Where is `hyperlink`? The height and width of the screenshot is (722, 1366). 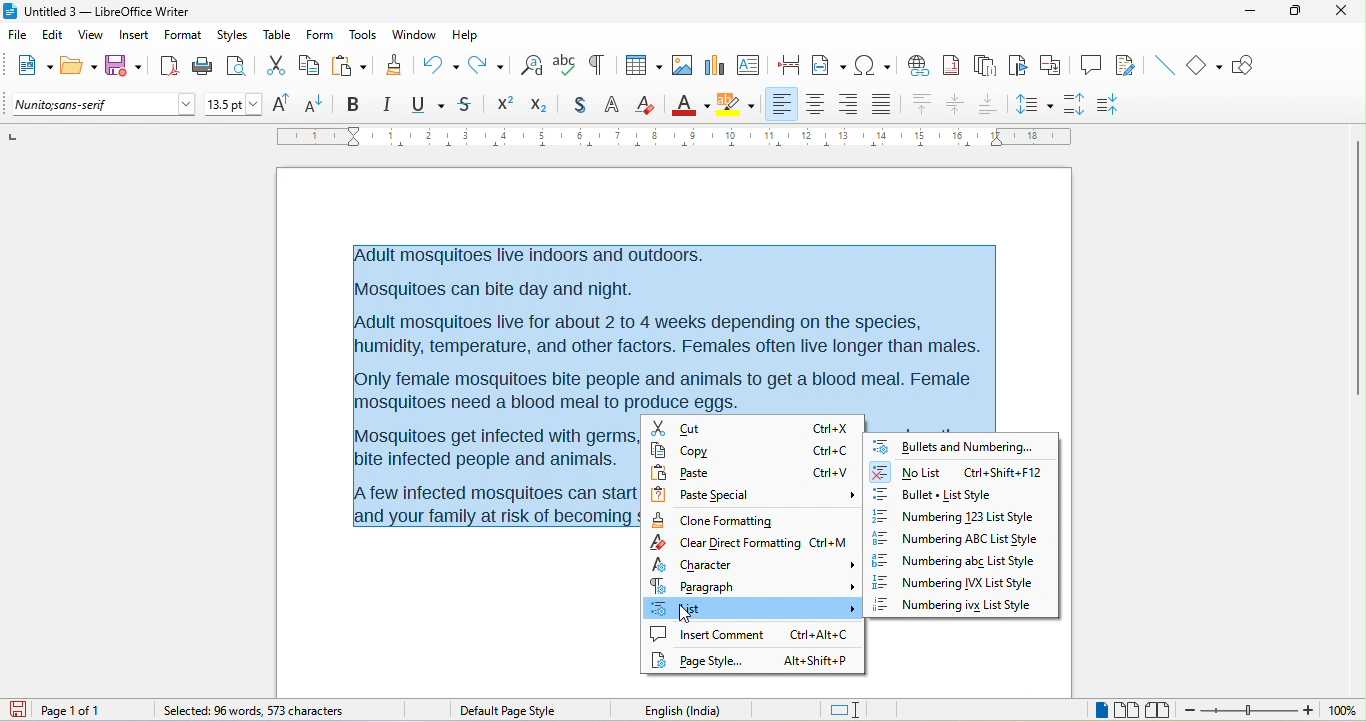 hyperlink is located at coordinates (921, 64).